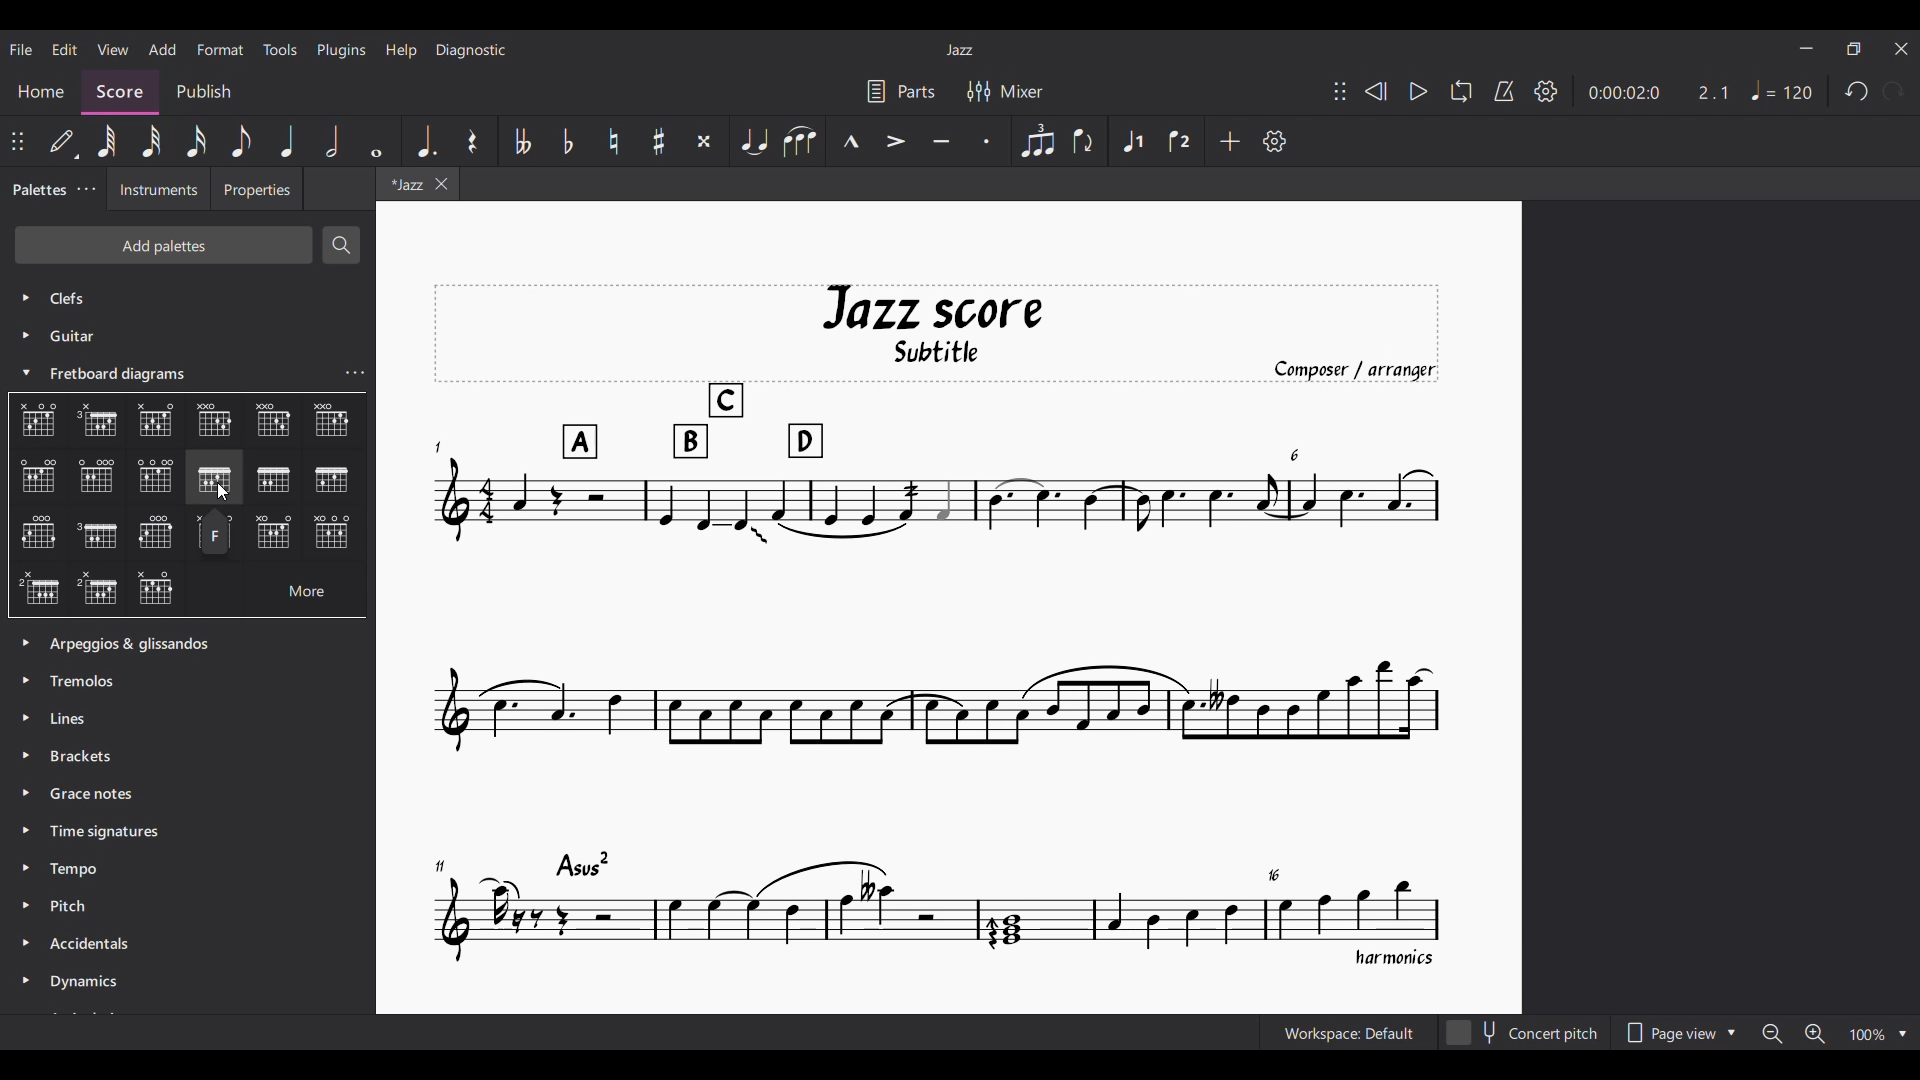 Image resolution: width=1920 pixels, height=1080 pixels. I want to click on Toggle sharp, so click(659, 141).